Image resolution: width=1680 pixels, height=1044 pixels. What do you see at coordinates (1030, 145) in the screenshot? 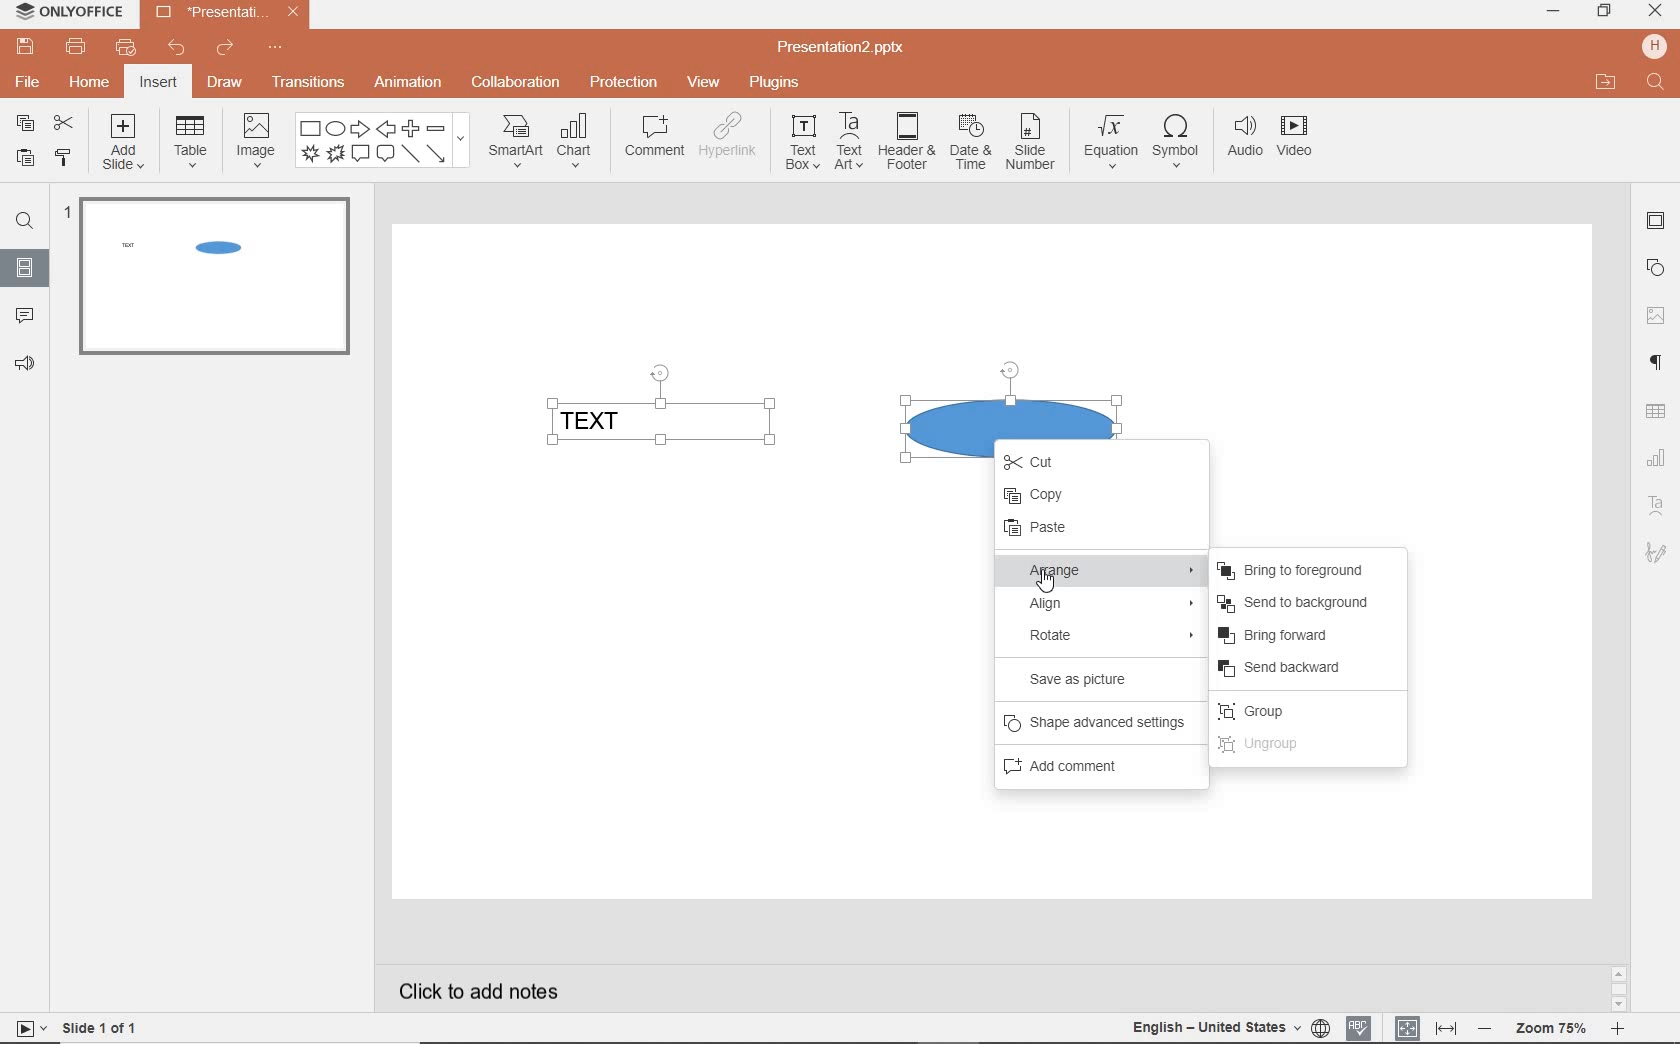
I see `slide number` at bounding box center [1030, 145].